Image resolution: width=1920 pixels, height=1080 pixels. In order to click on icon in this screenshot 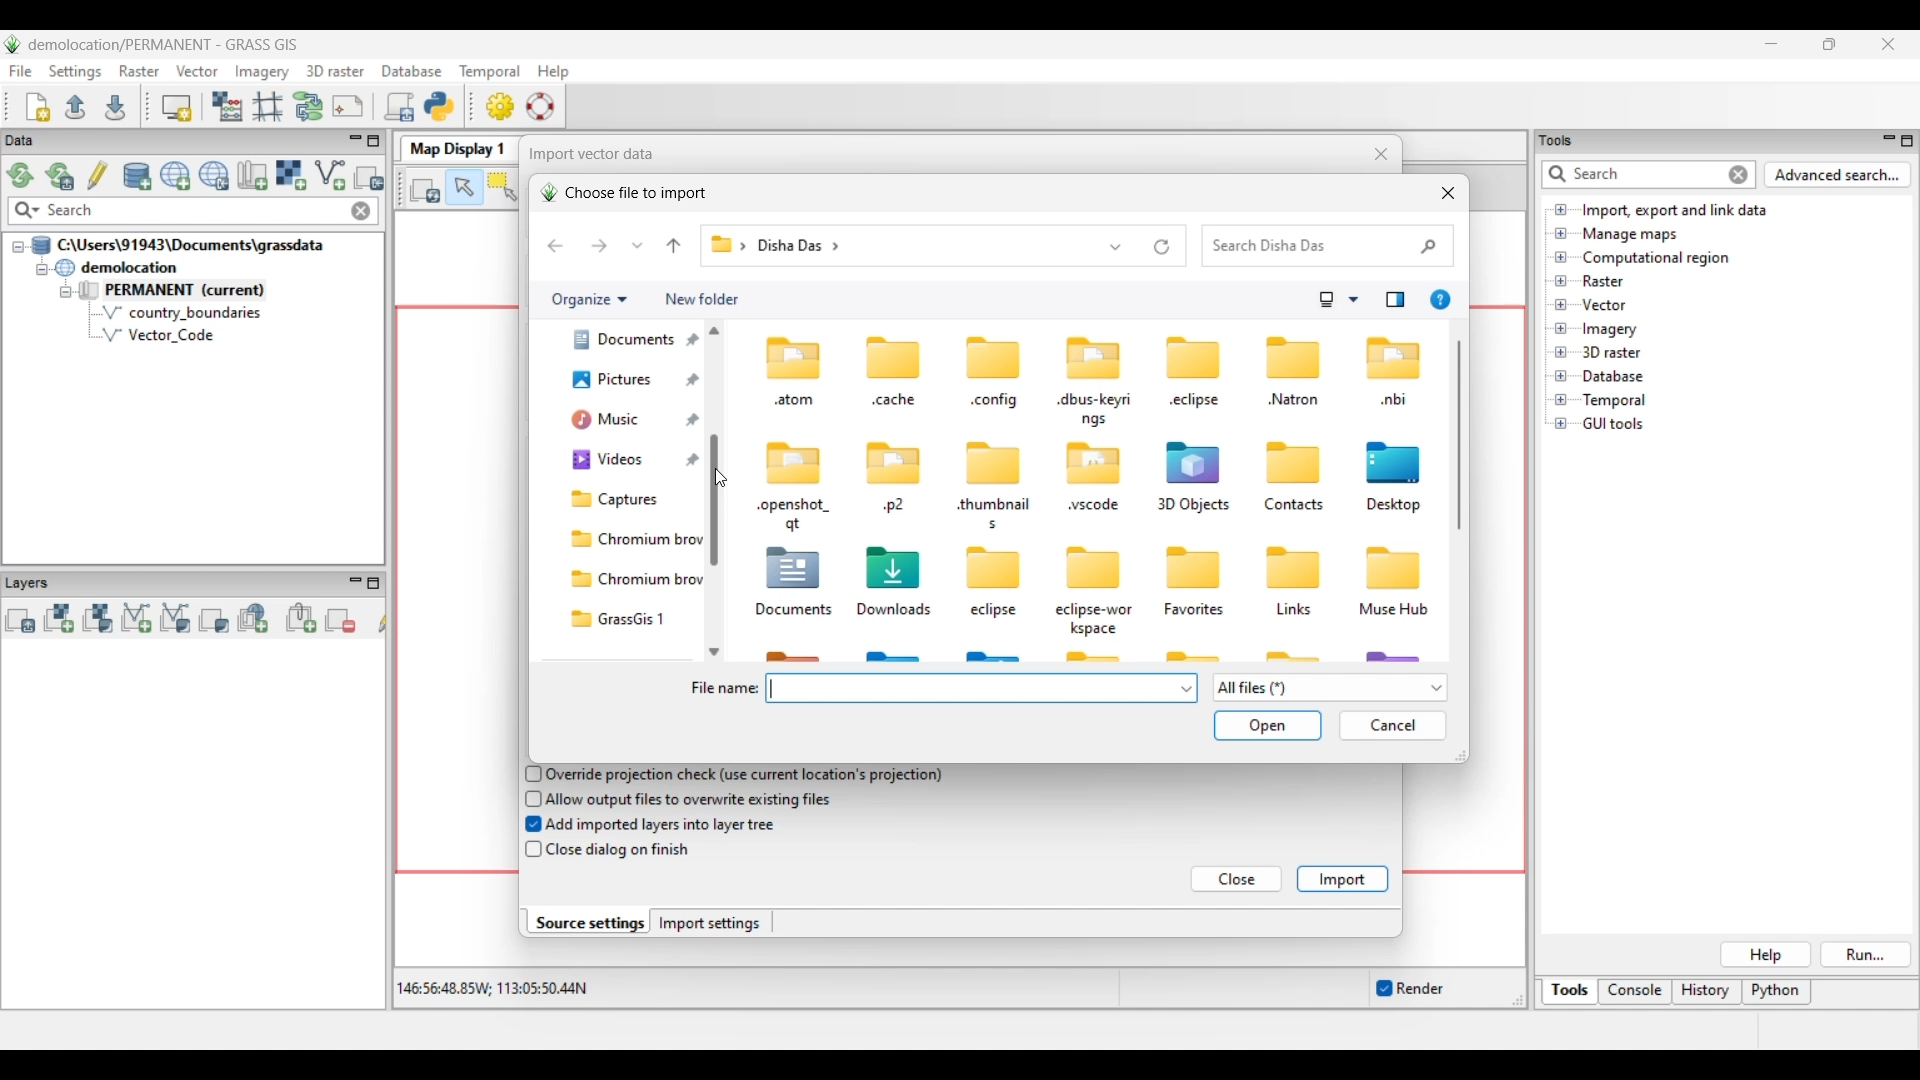, I will do `click(1394, 566)`.